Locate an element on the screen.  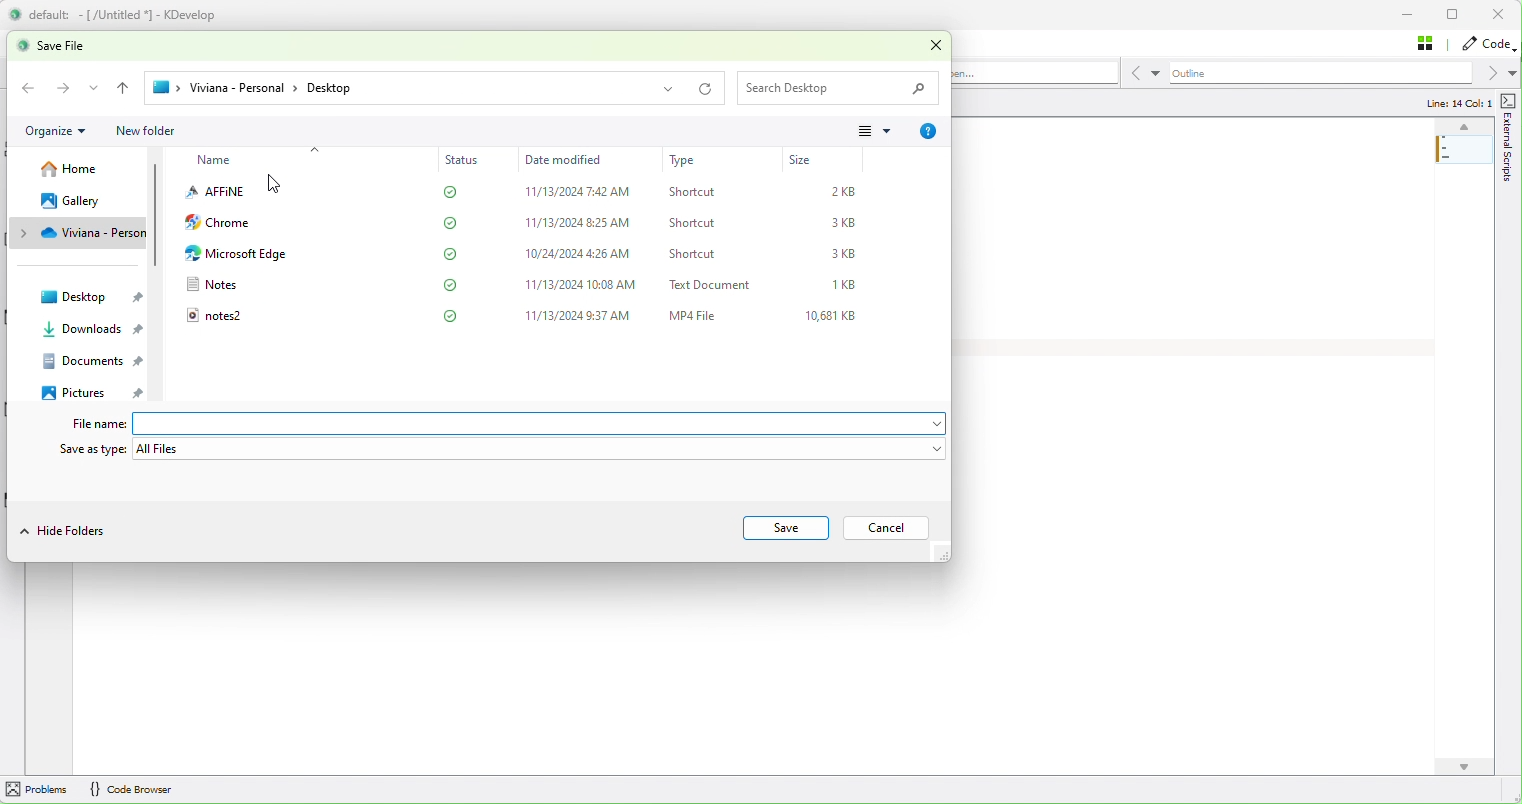
Cloud is located at coordinates (82, 231).